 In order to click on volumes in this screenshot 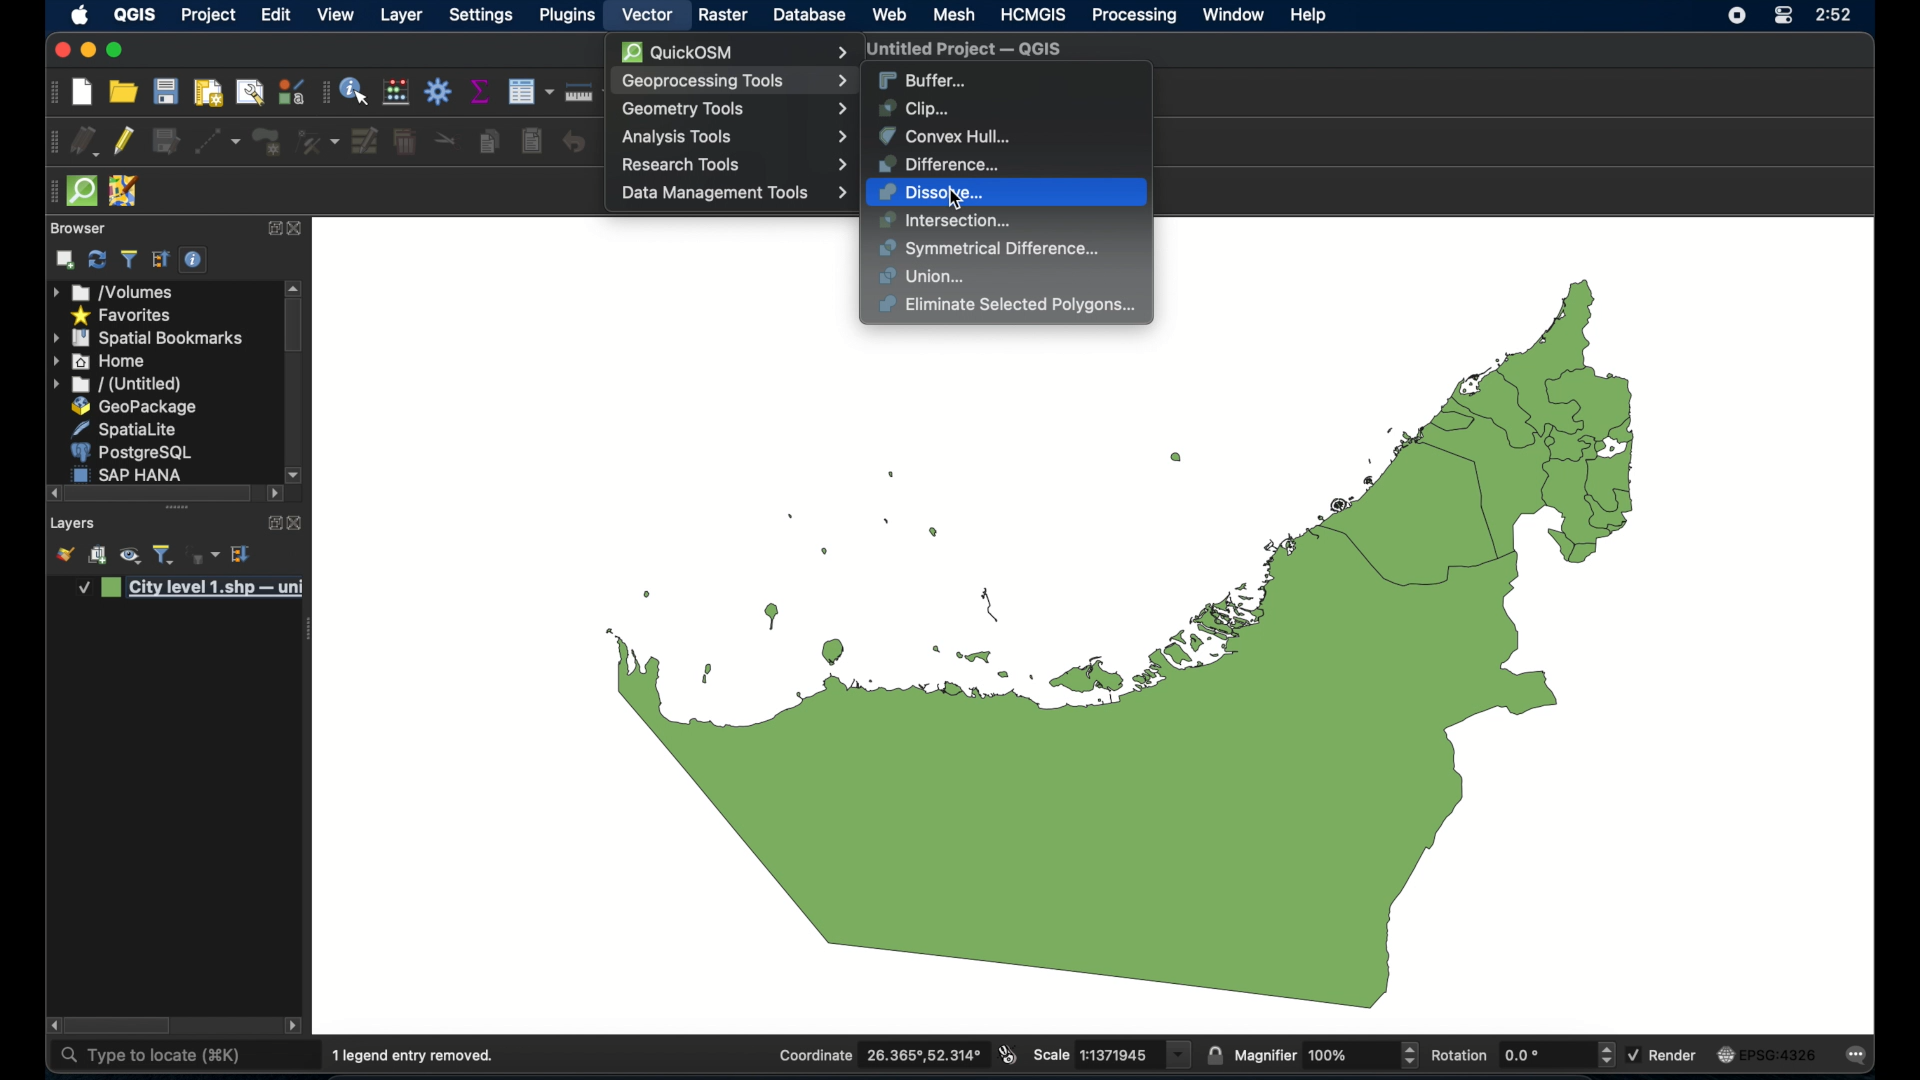, I will do `click(114, 291)`.